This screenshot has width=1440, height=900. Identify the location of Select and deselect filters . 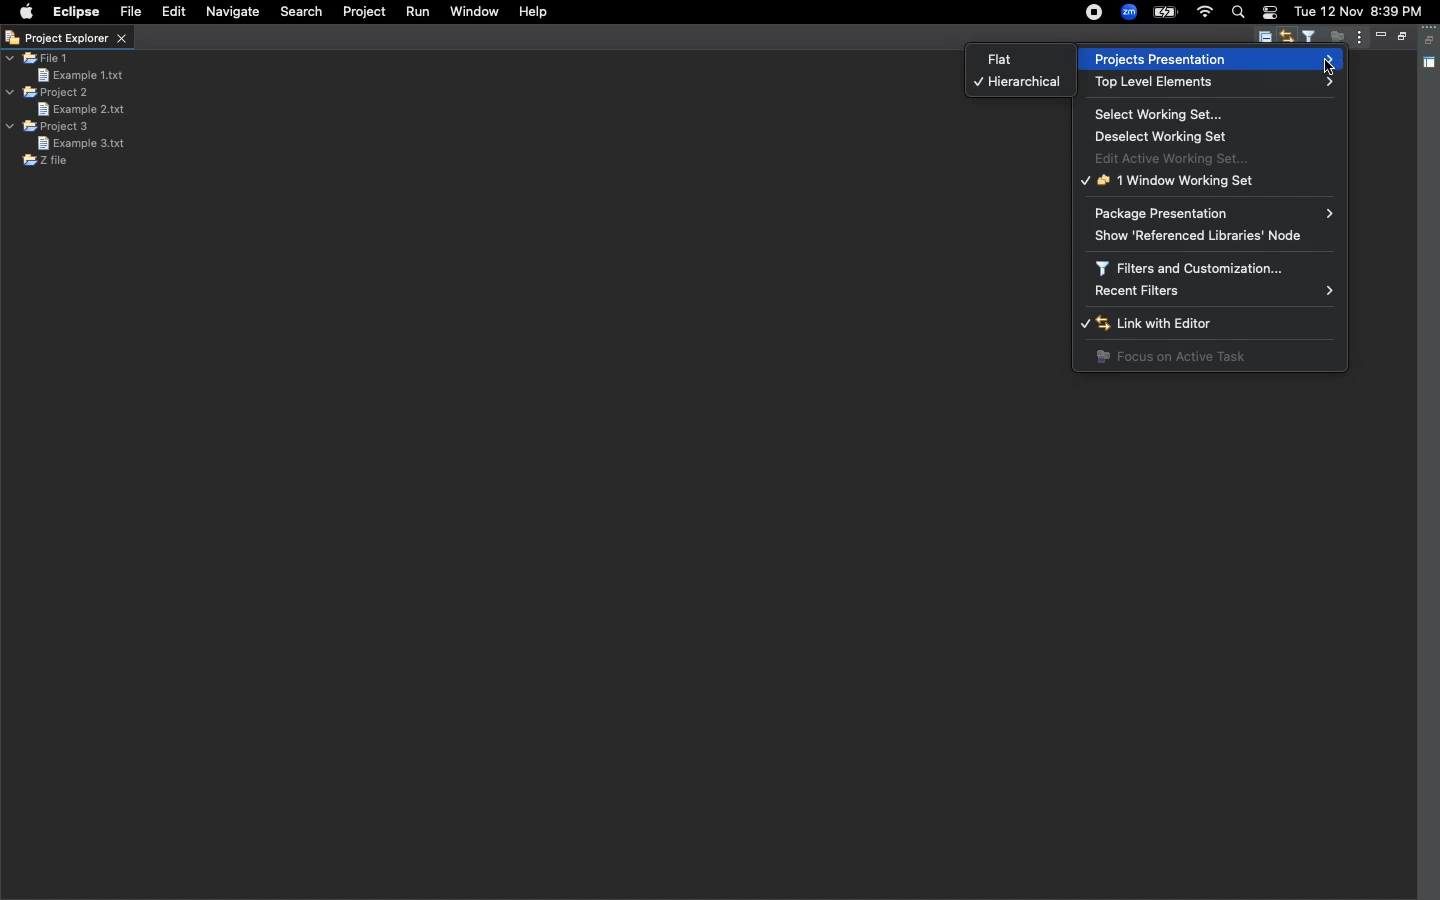
(1312, 37).